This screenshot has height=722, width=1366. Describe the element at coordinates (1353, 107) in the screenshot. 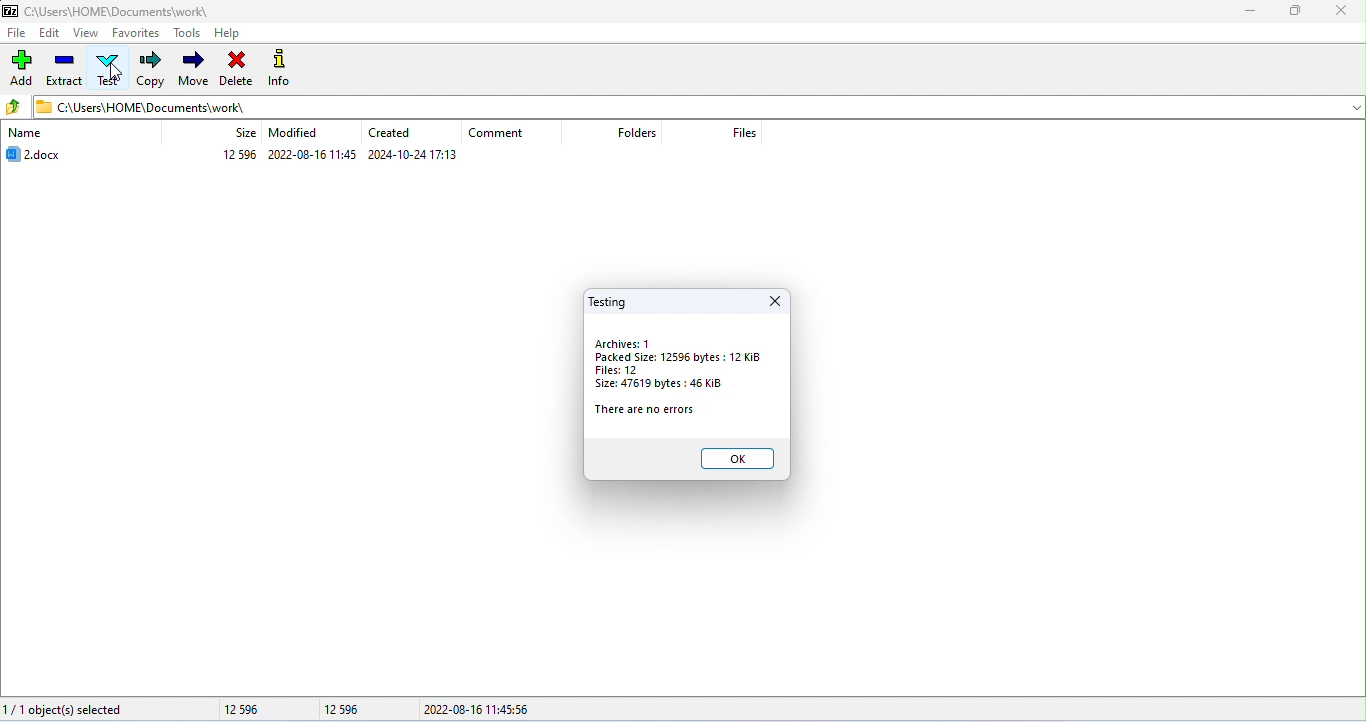

I see `drop-down` at that location.